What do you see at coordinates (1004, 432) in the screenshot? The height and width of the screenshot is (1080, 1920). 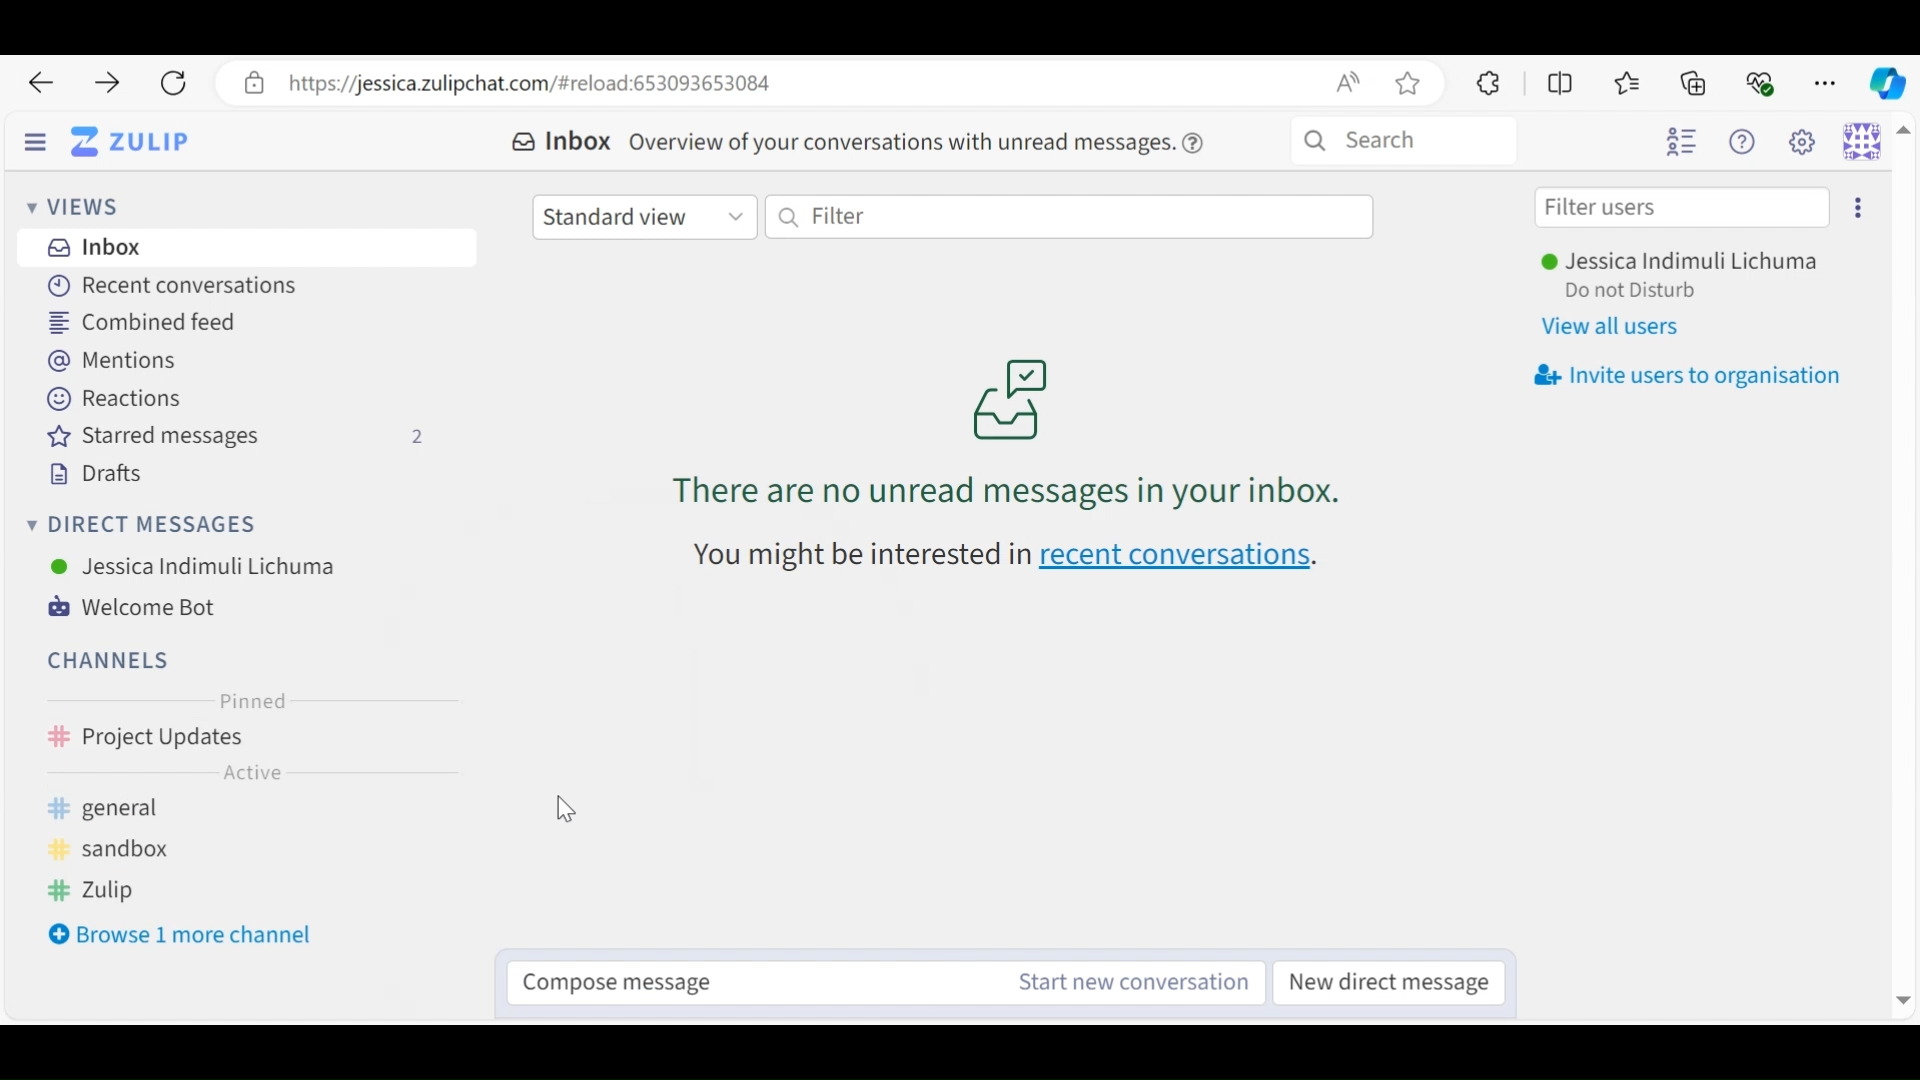 I see `unread messages` at bounding box center [1004, 432].